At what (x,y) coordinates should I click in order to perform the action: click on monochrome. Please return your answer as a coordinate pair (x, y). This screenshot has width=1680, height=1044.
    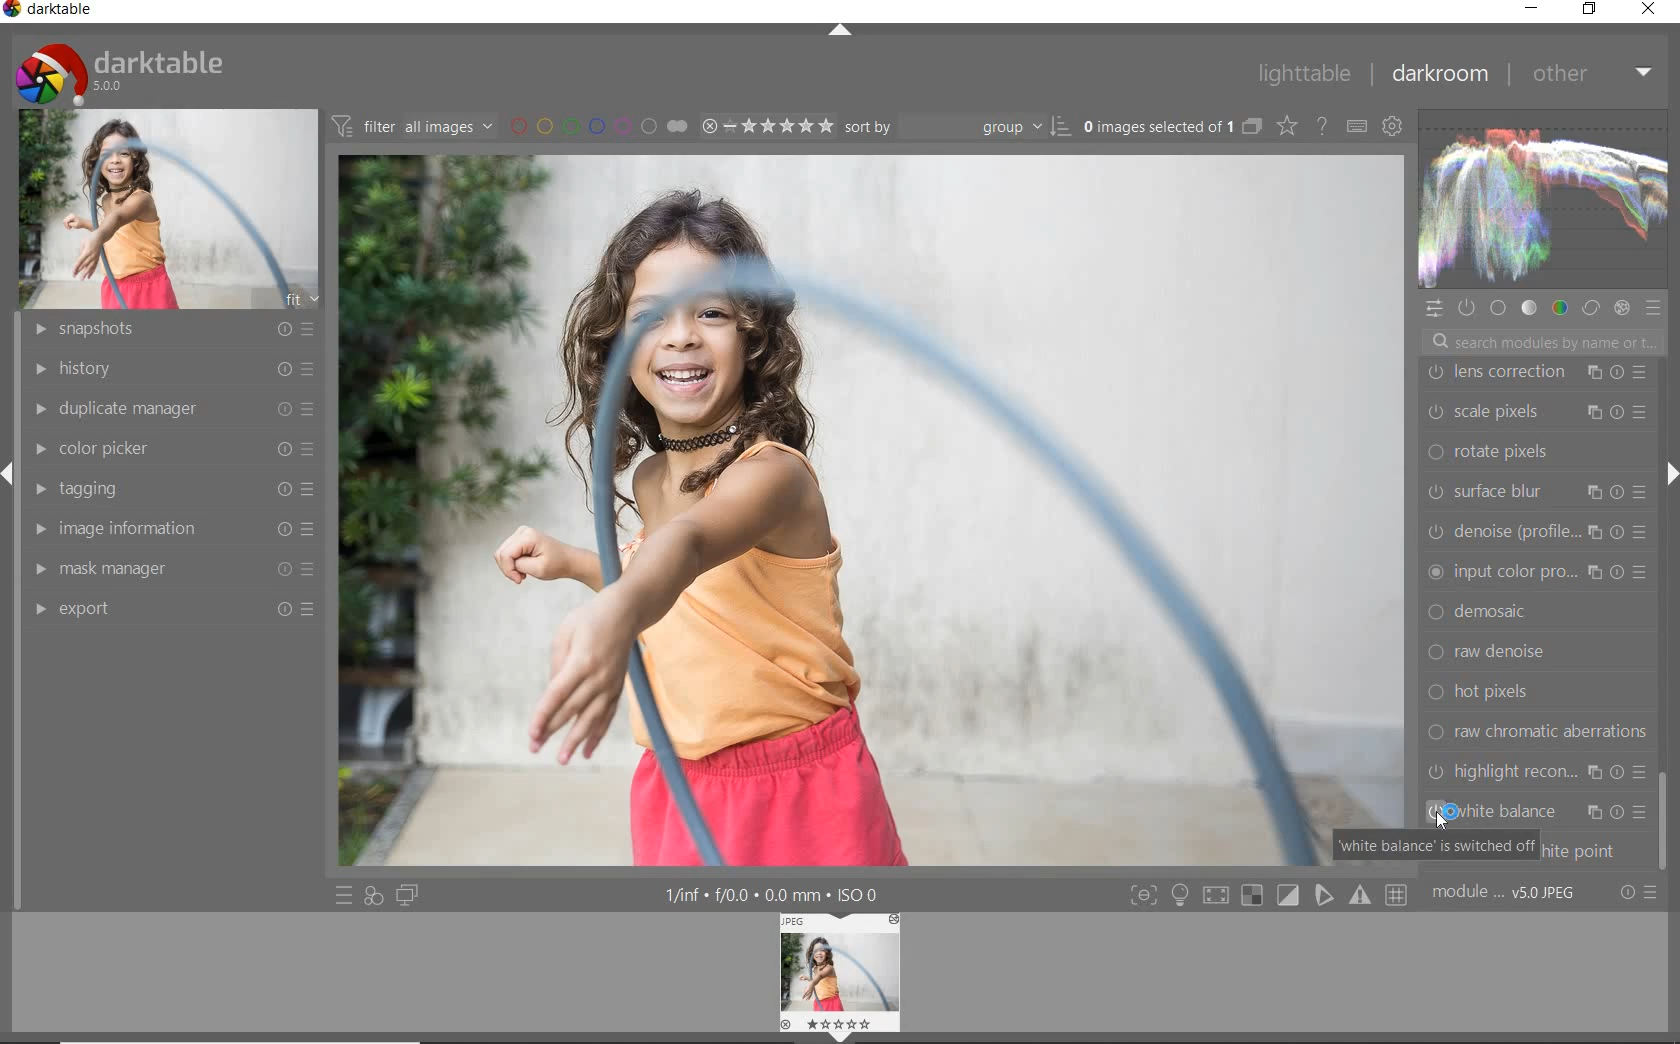
    Looking at the image, I should click on (1541, 738).